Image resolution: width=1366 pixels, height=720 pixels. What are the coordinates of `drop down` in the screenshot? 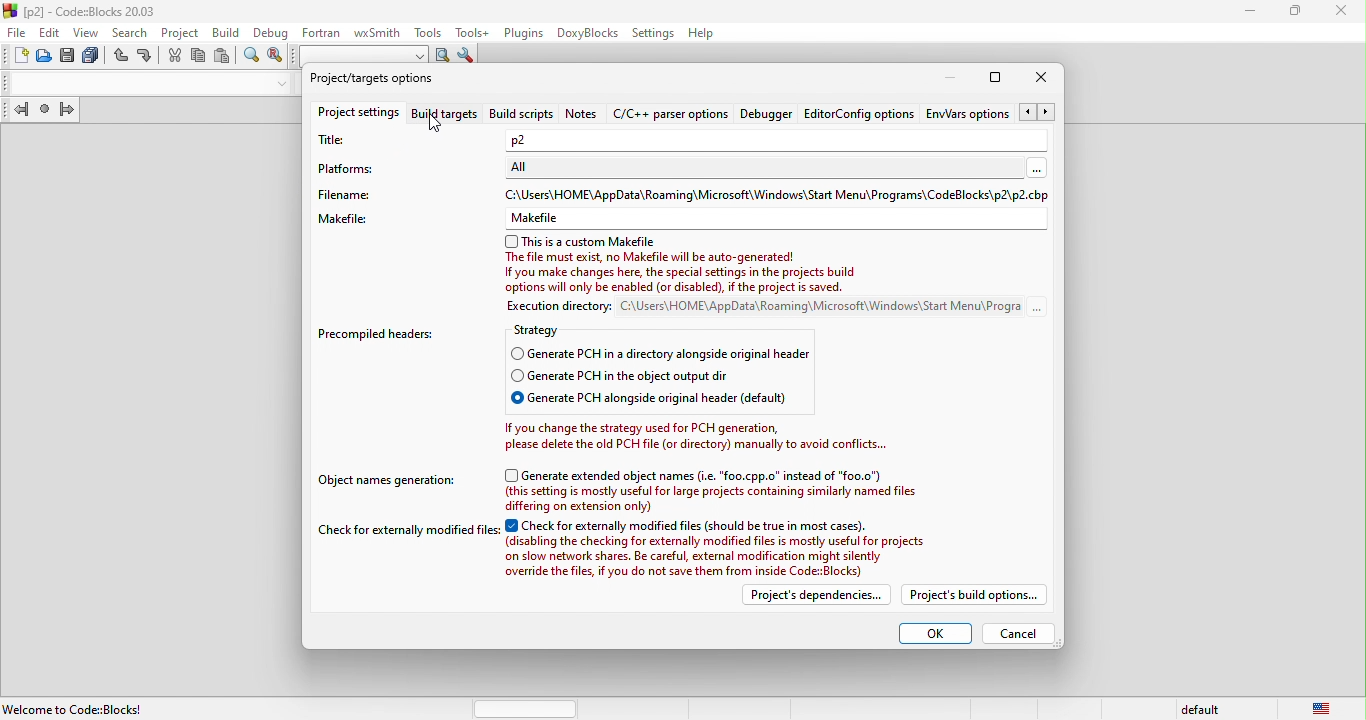 It's located at (278, 84).